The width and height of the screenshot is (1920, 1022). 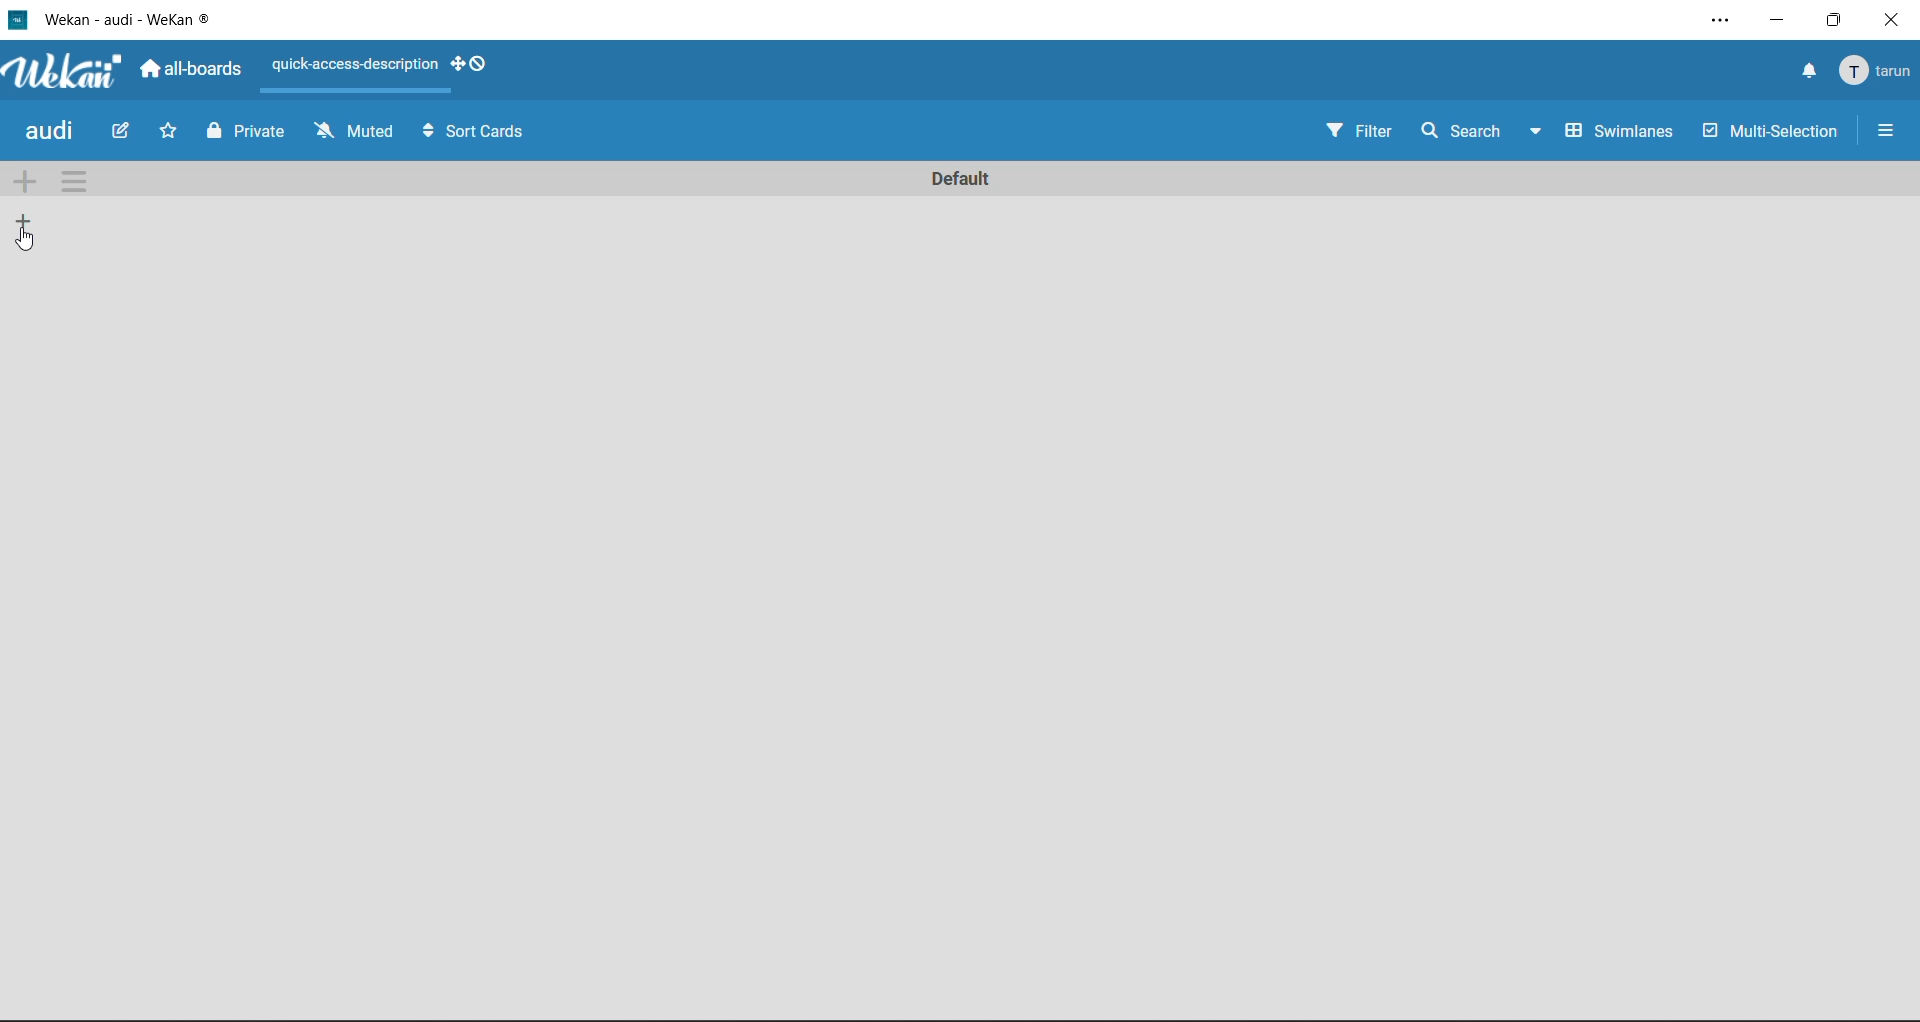 I want to click on Filter, so click(x=1362, y=133).